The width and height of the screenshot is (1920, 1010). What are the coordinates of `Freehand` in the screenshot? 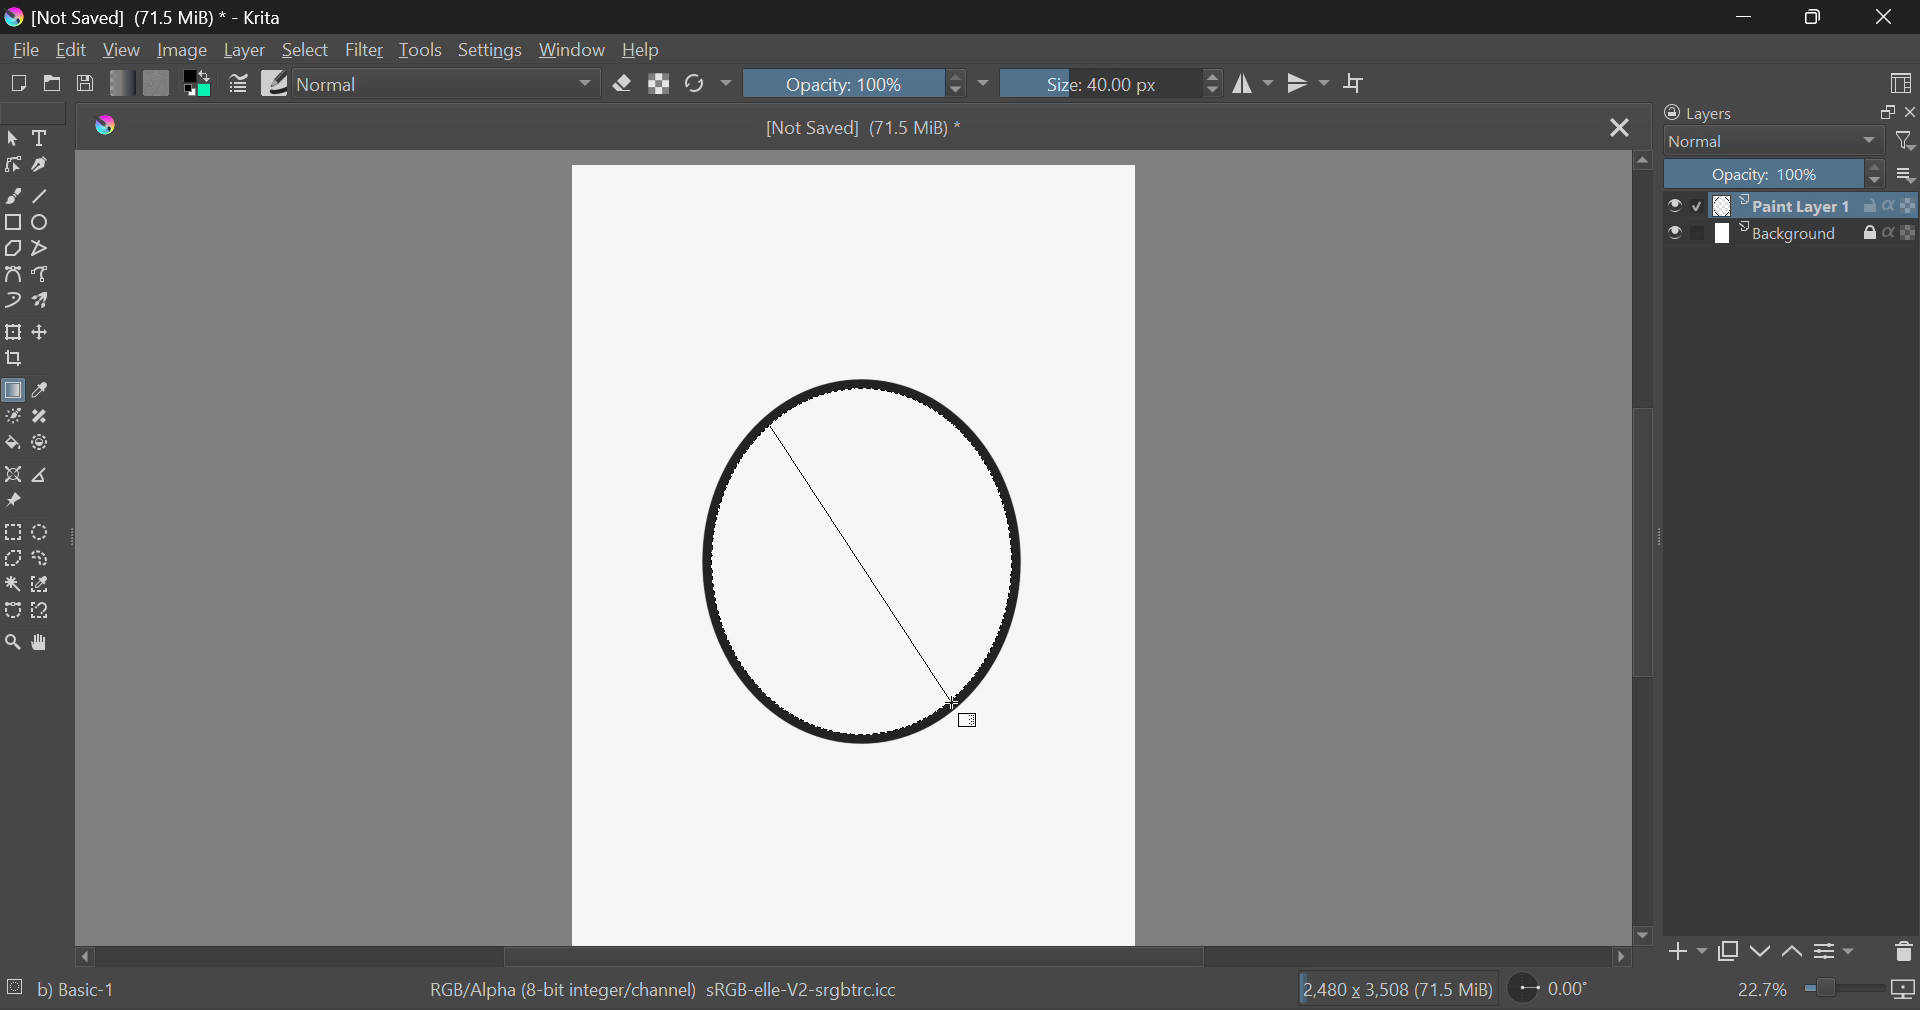 It's located at (12, 197).